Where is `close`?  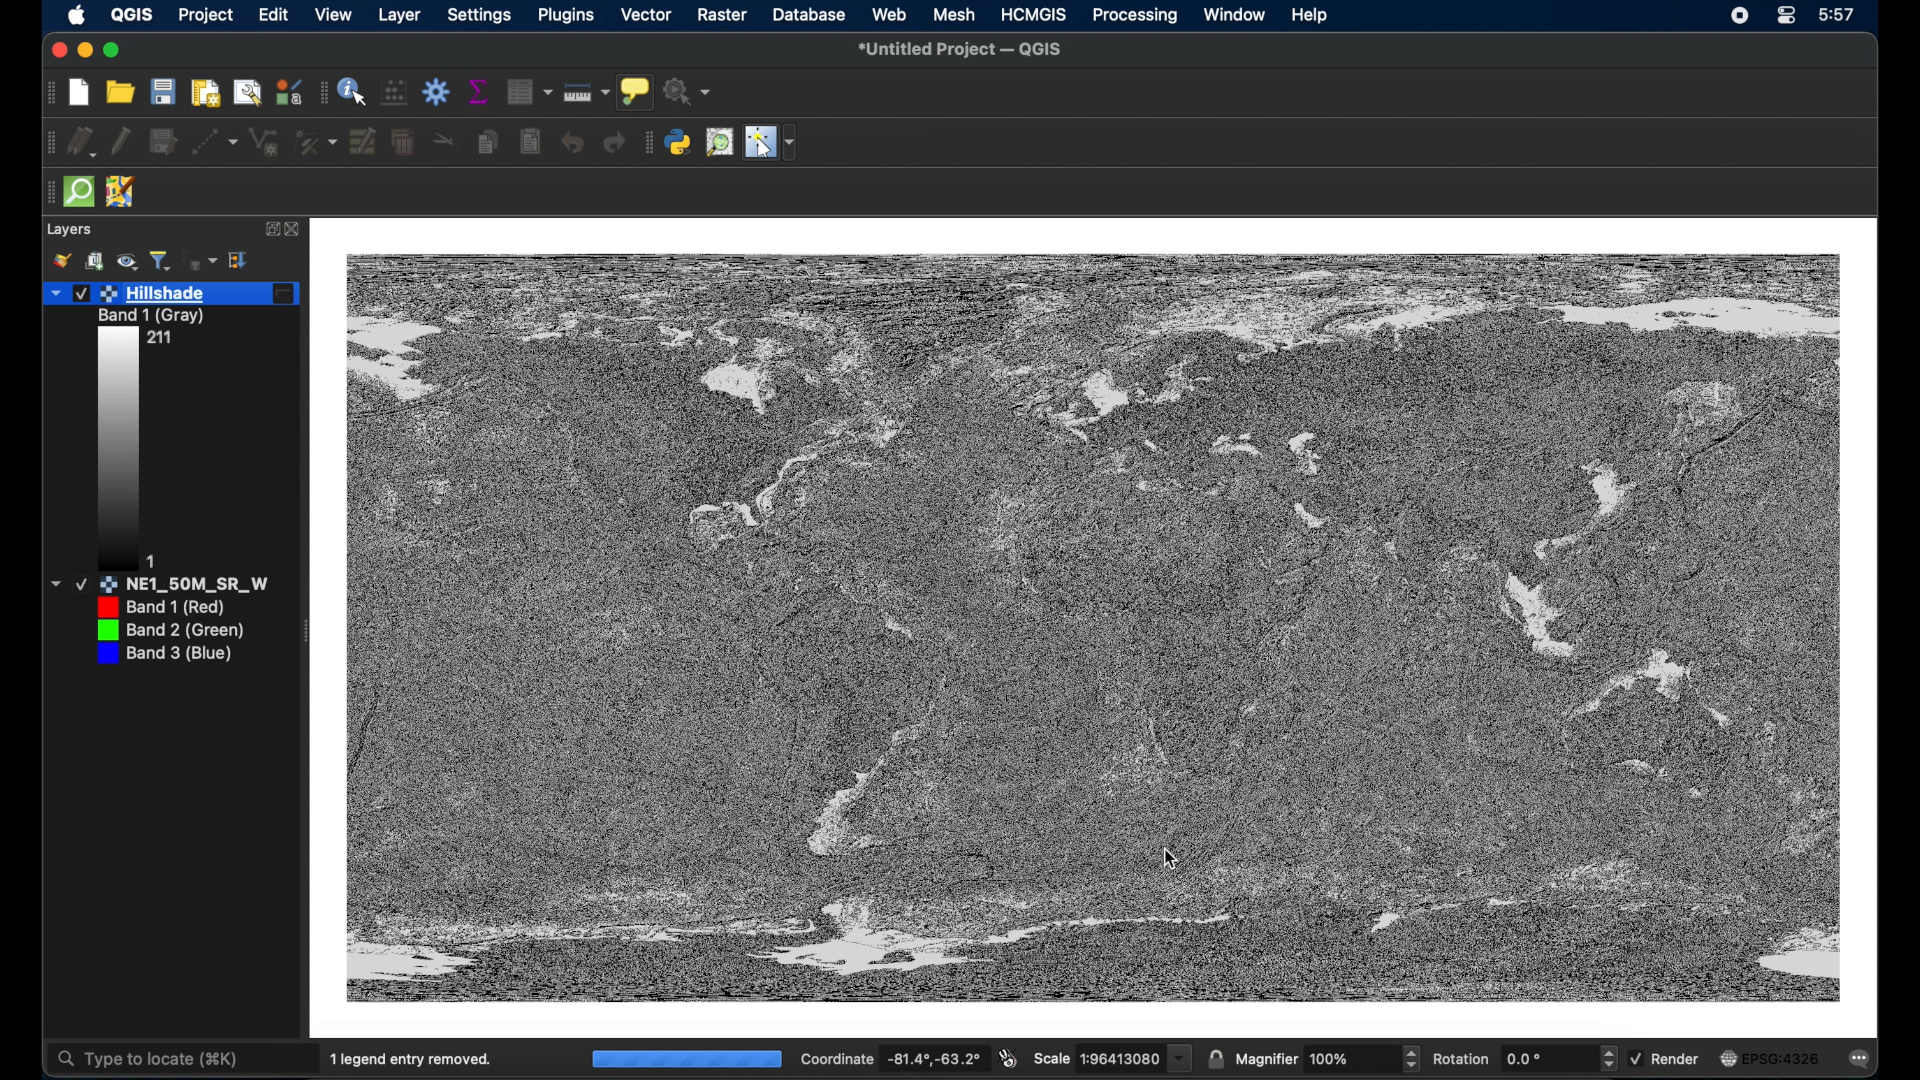
close is located at coordinates (54, 51).